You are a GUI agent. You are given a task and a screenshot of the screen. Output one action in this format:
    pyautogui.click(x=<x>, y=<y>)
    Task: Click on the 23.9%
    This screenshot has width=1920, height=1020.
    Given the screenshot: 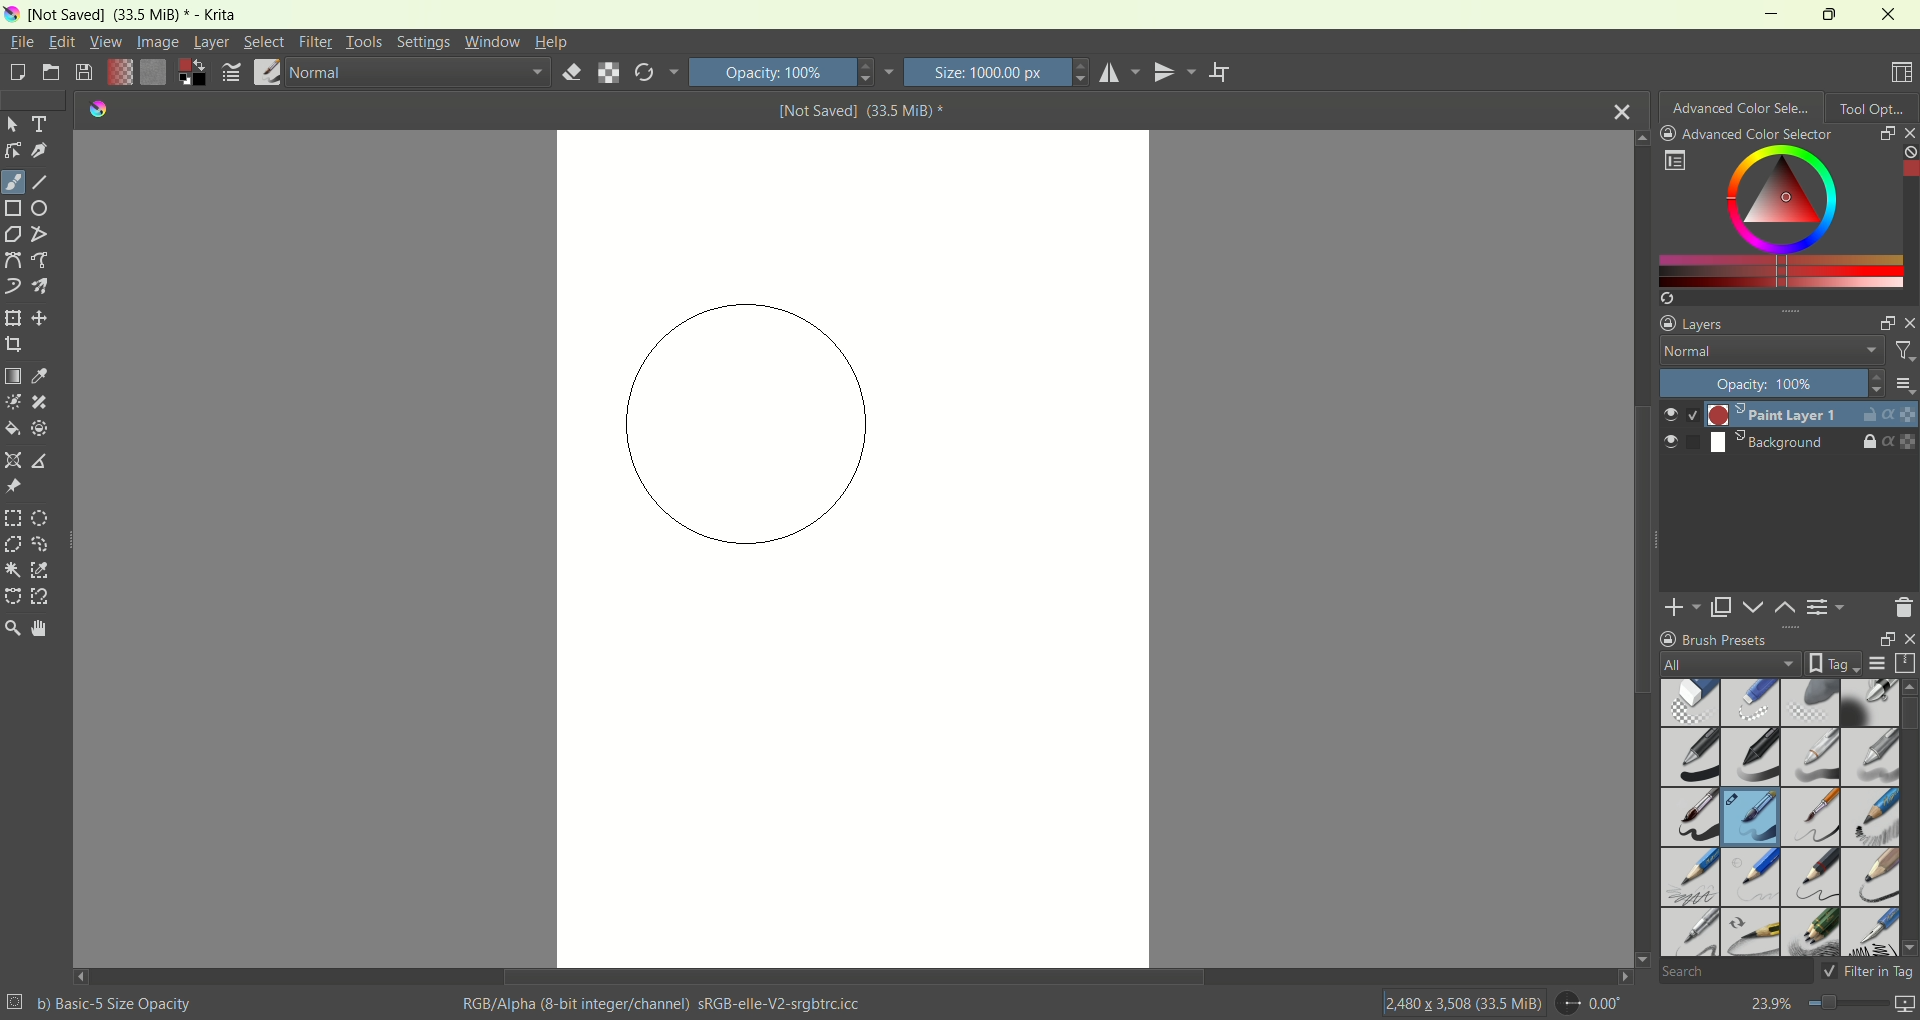 What is the action you would take?
    pyautogui.click(x=1832, y=1007)
    